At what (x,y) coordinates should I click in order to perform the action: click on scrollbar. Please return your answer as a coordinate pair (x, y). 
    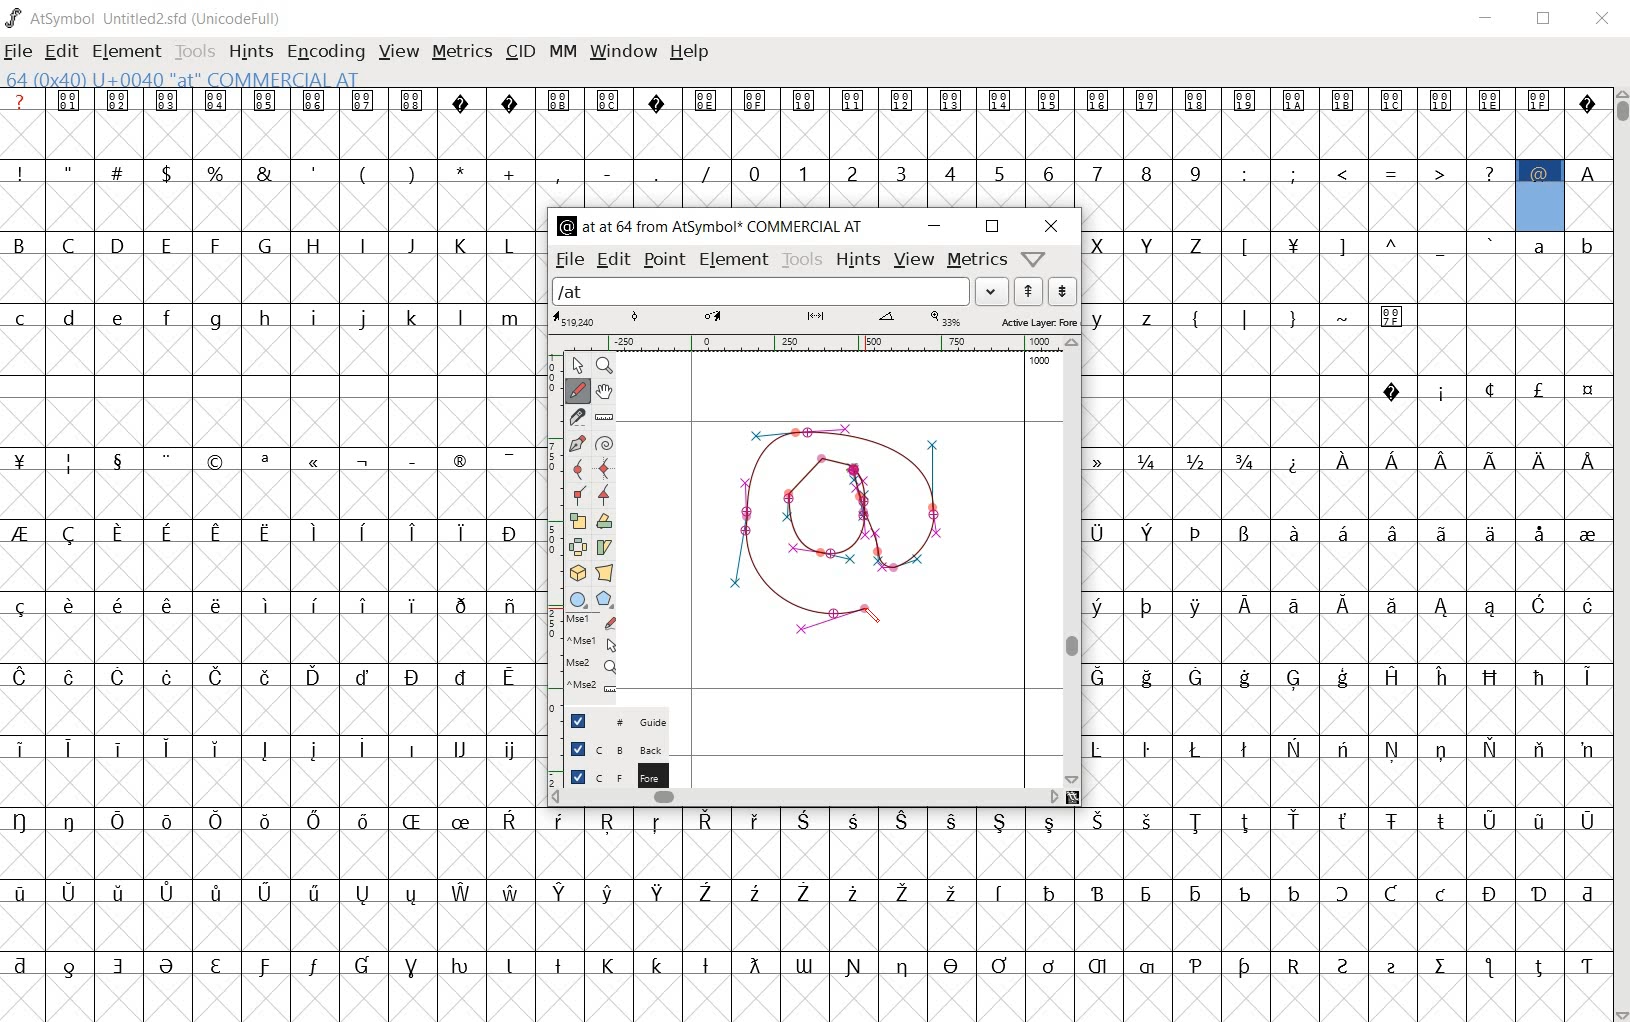
    Looking at the image, I should click on (1072, 560).